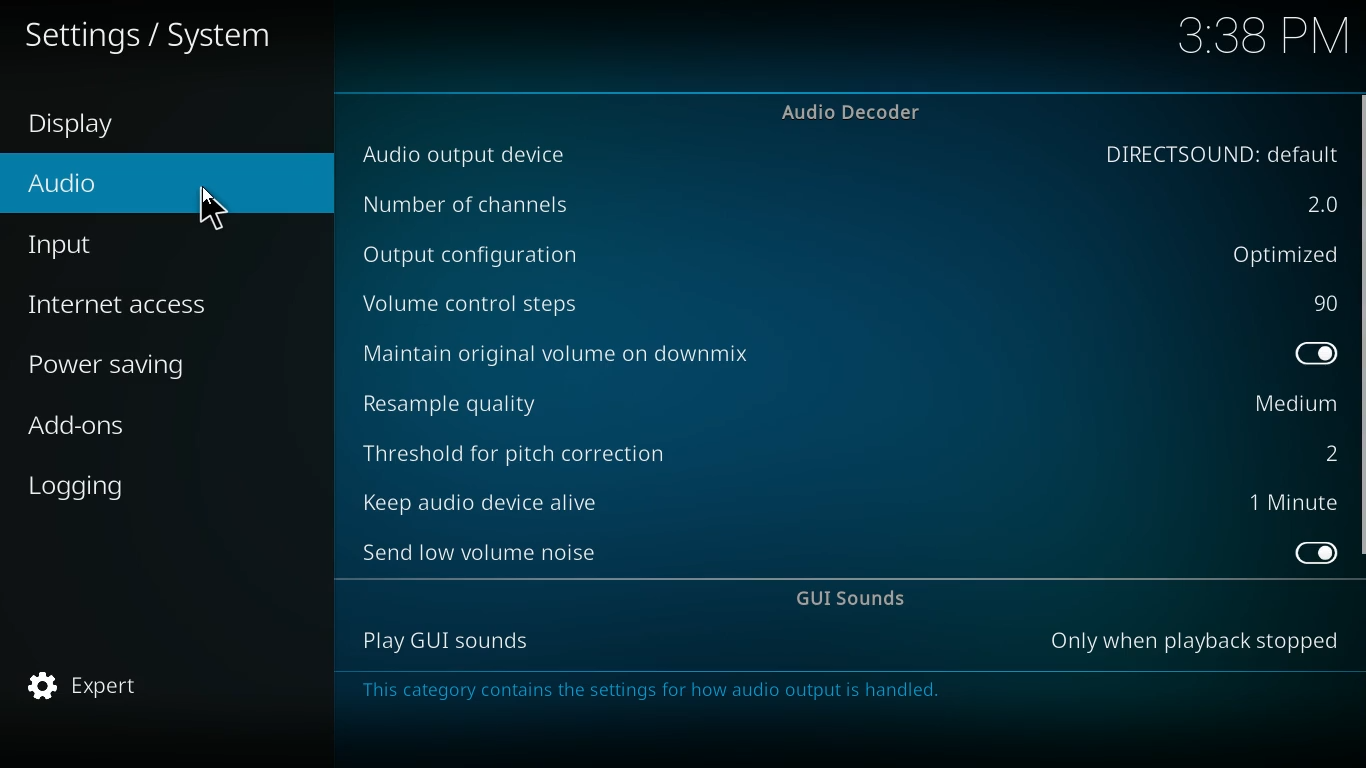 Image resolution: width=1366 pixels, height=768 pixels. Describe the element at coordinates (482, 258) in the screenshot. I see `output configuration` at that location.